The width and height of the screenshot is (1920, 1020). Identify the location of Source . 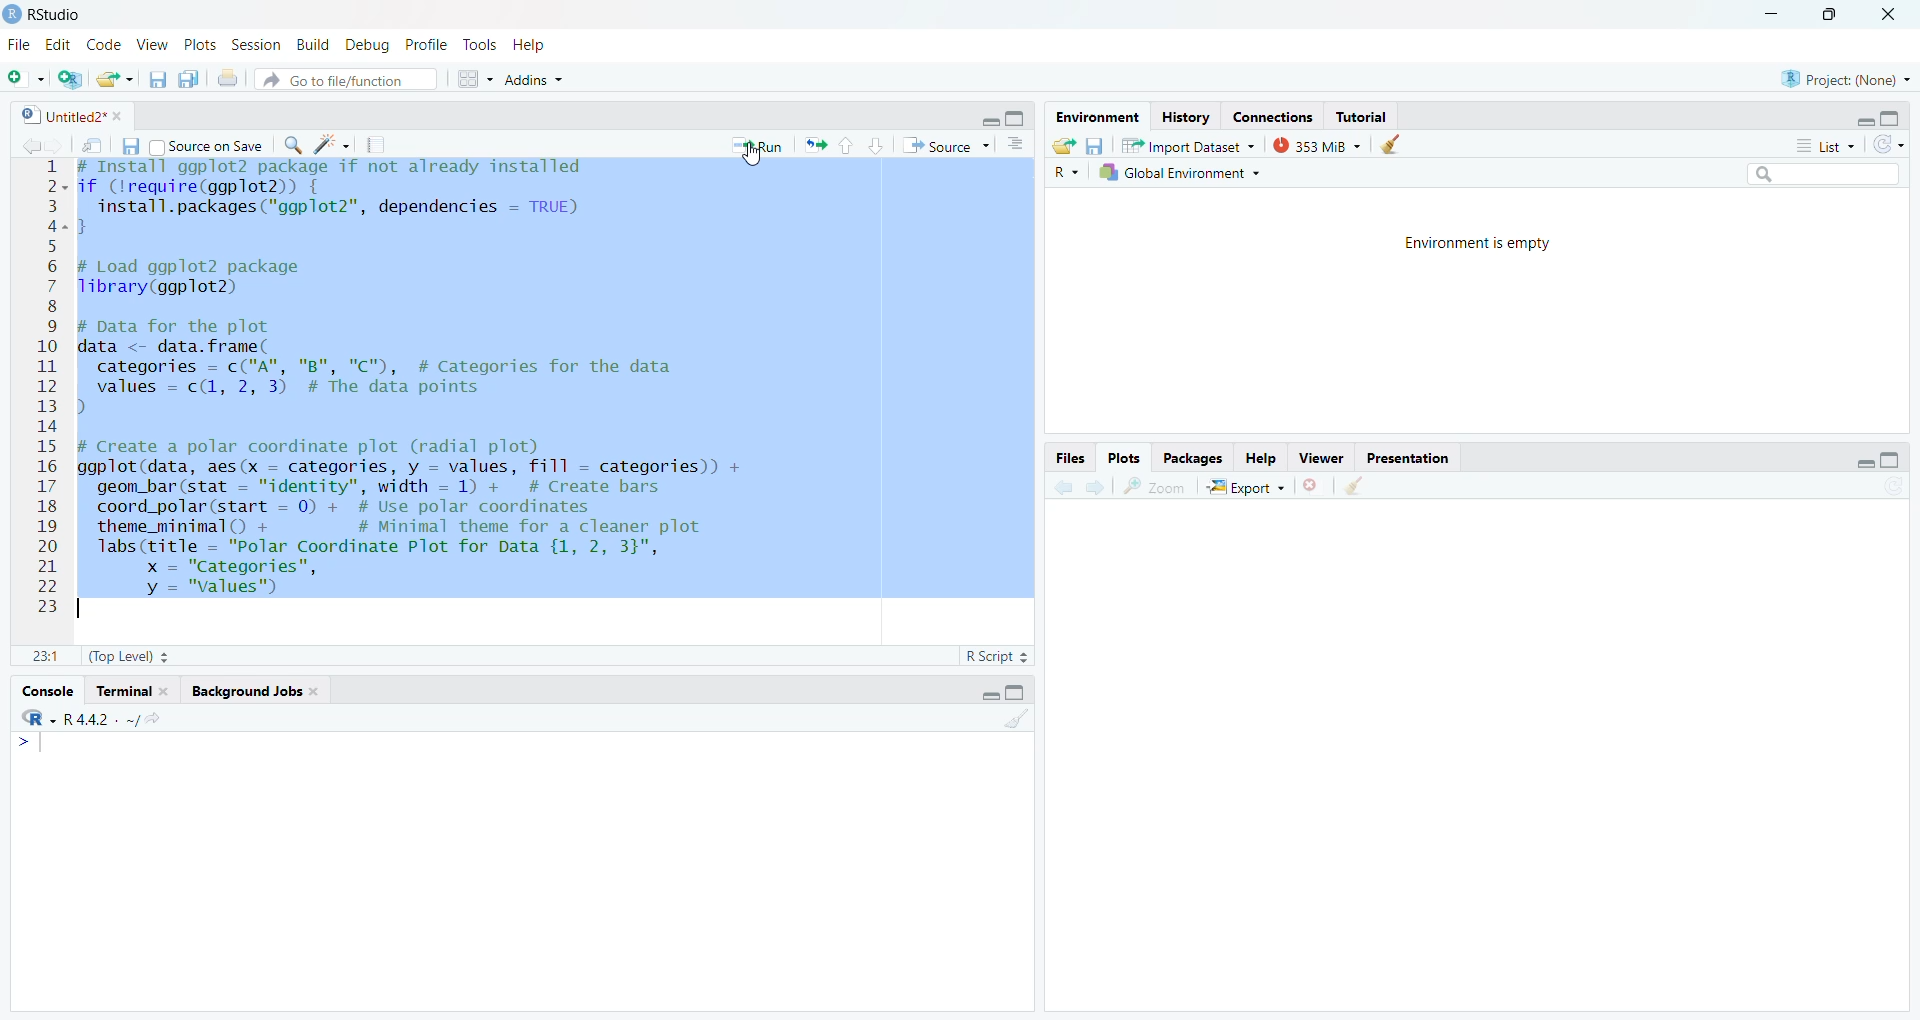
(945, 145).